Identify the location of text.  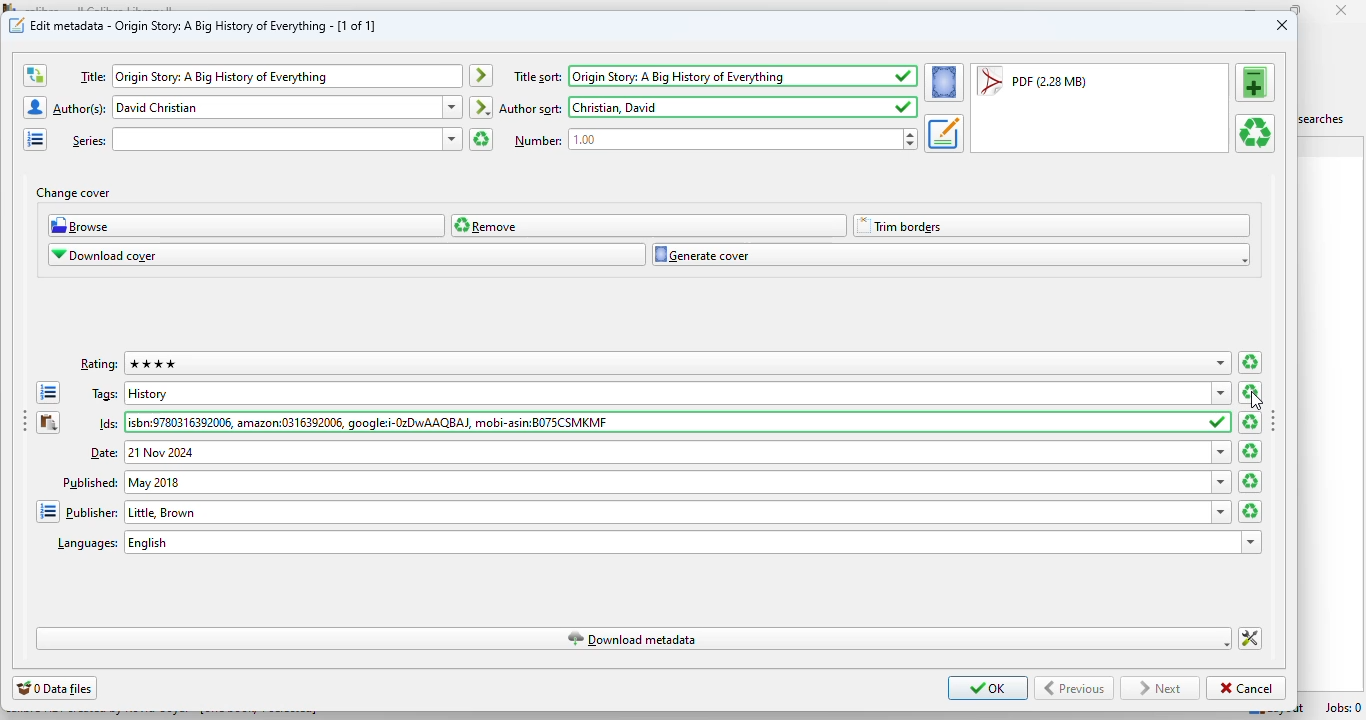
(87, 545).